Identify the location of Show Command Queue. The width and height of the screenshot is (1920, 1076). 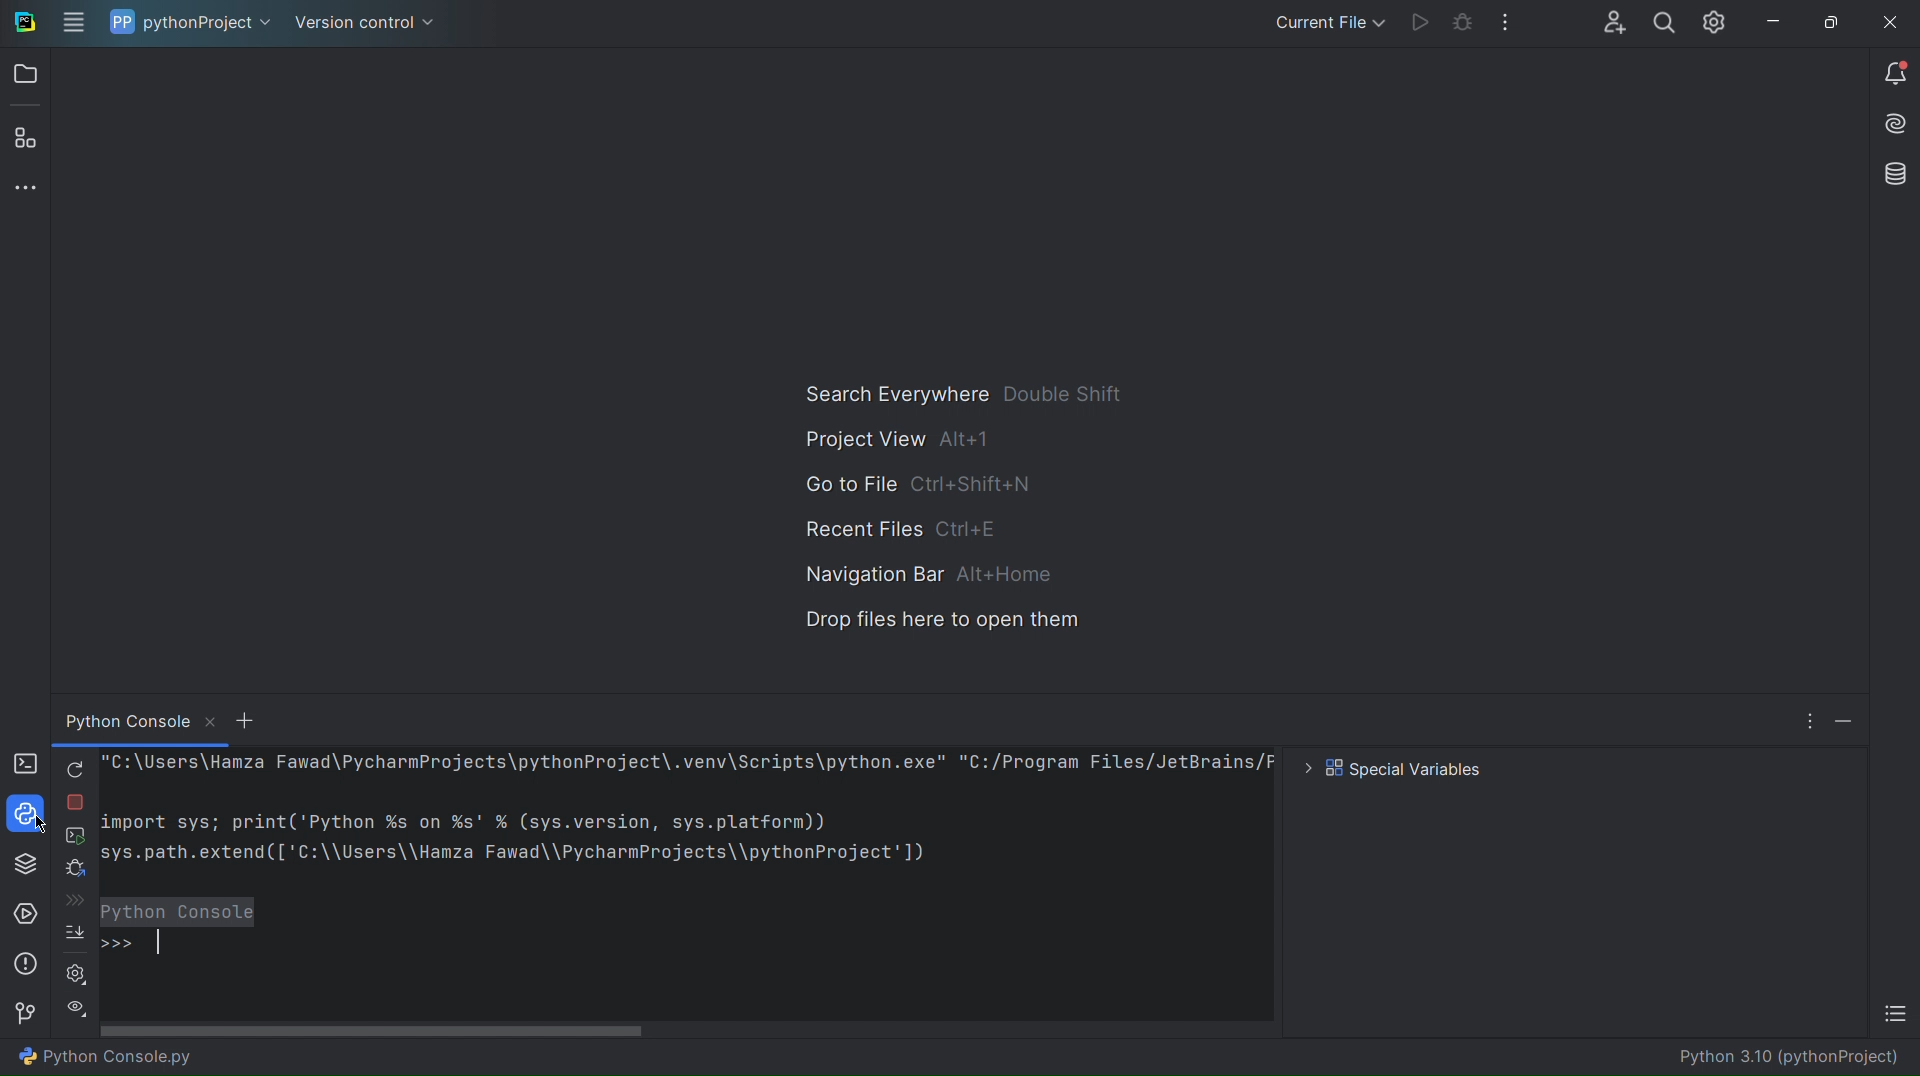
(70, 899).